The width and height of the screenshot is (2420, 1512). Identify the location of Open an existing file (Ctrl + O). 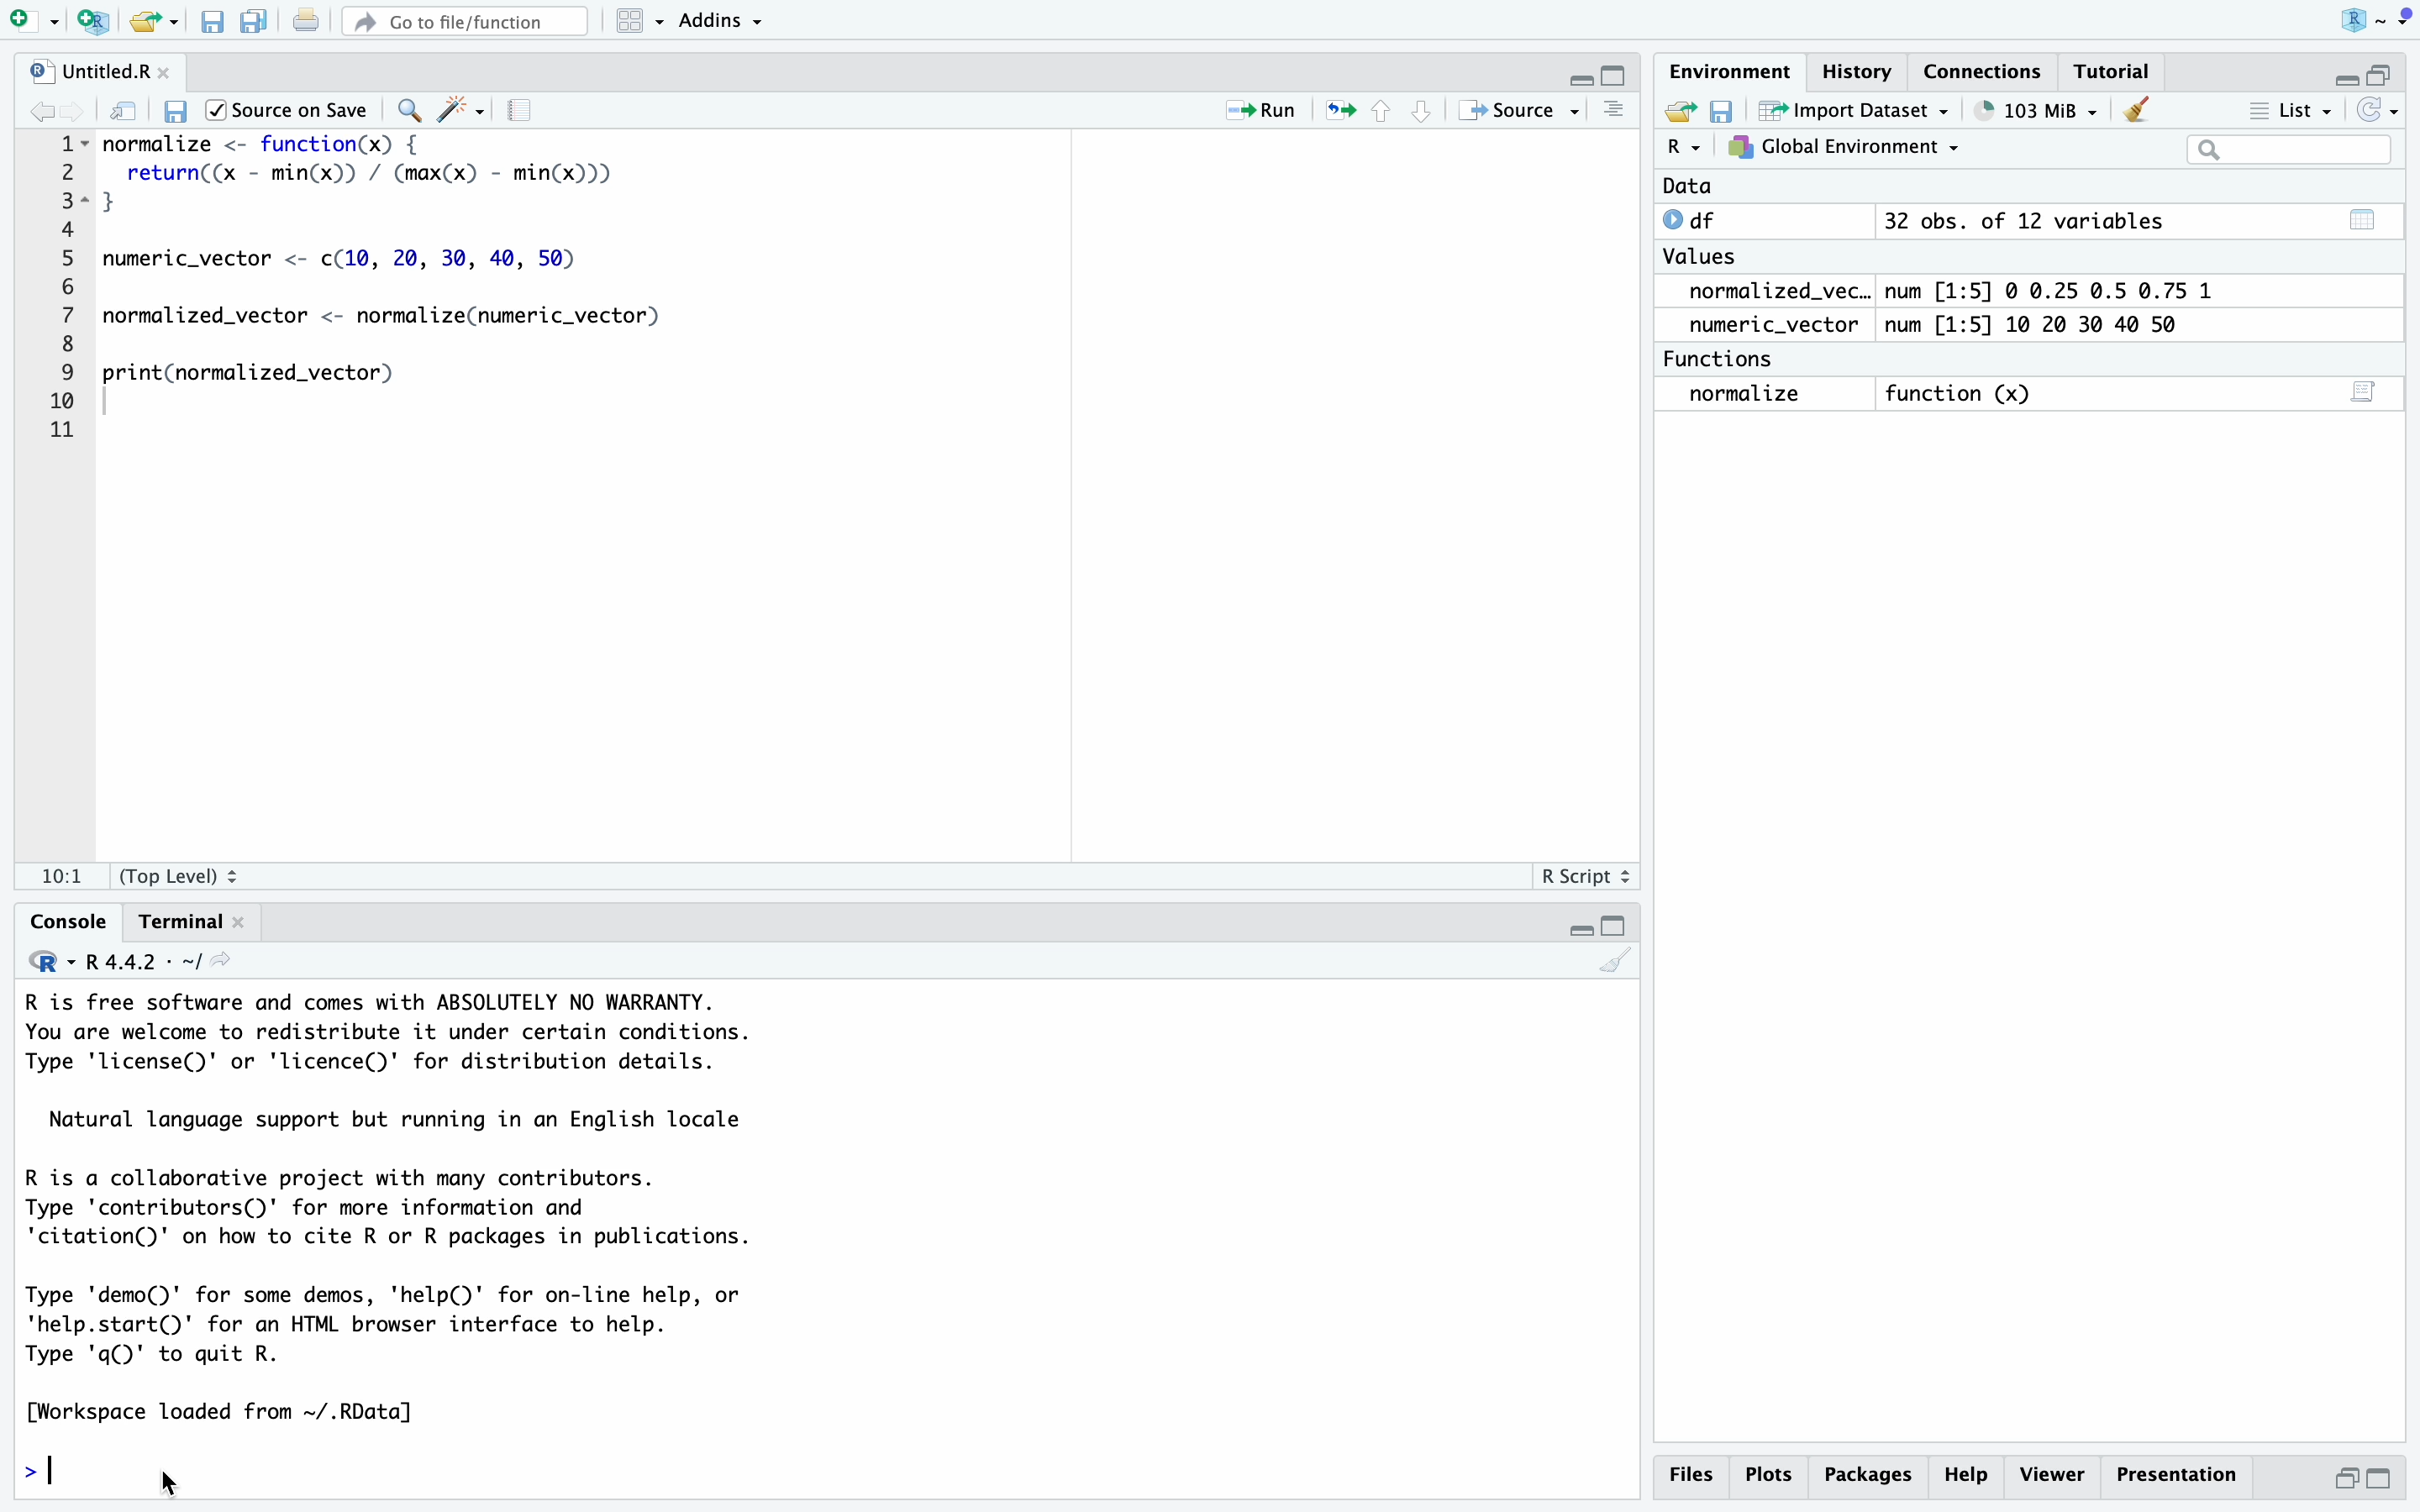
(153, 24).